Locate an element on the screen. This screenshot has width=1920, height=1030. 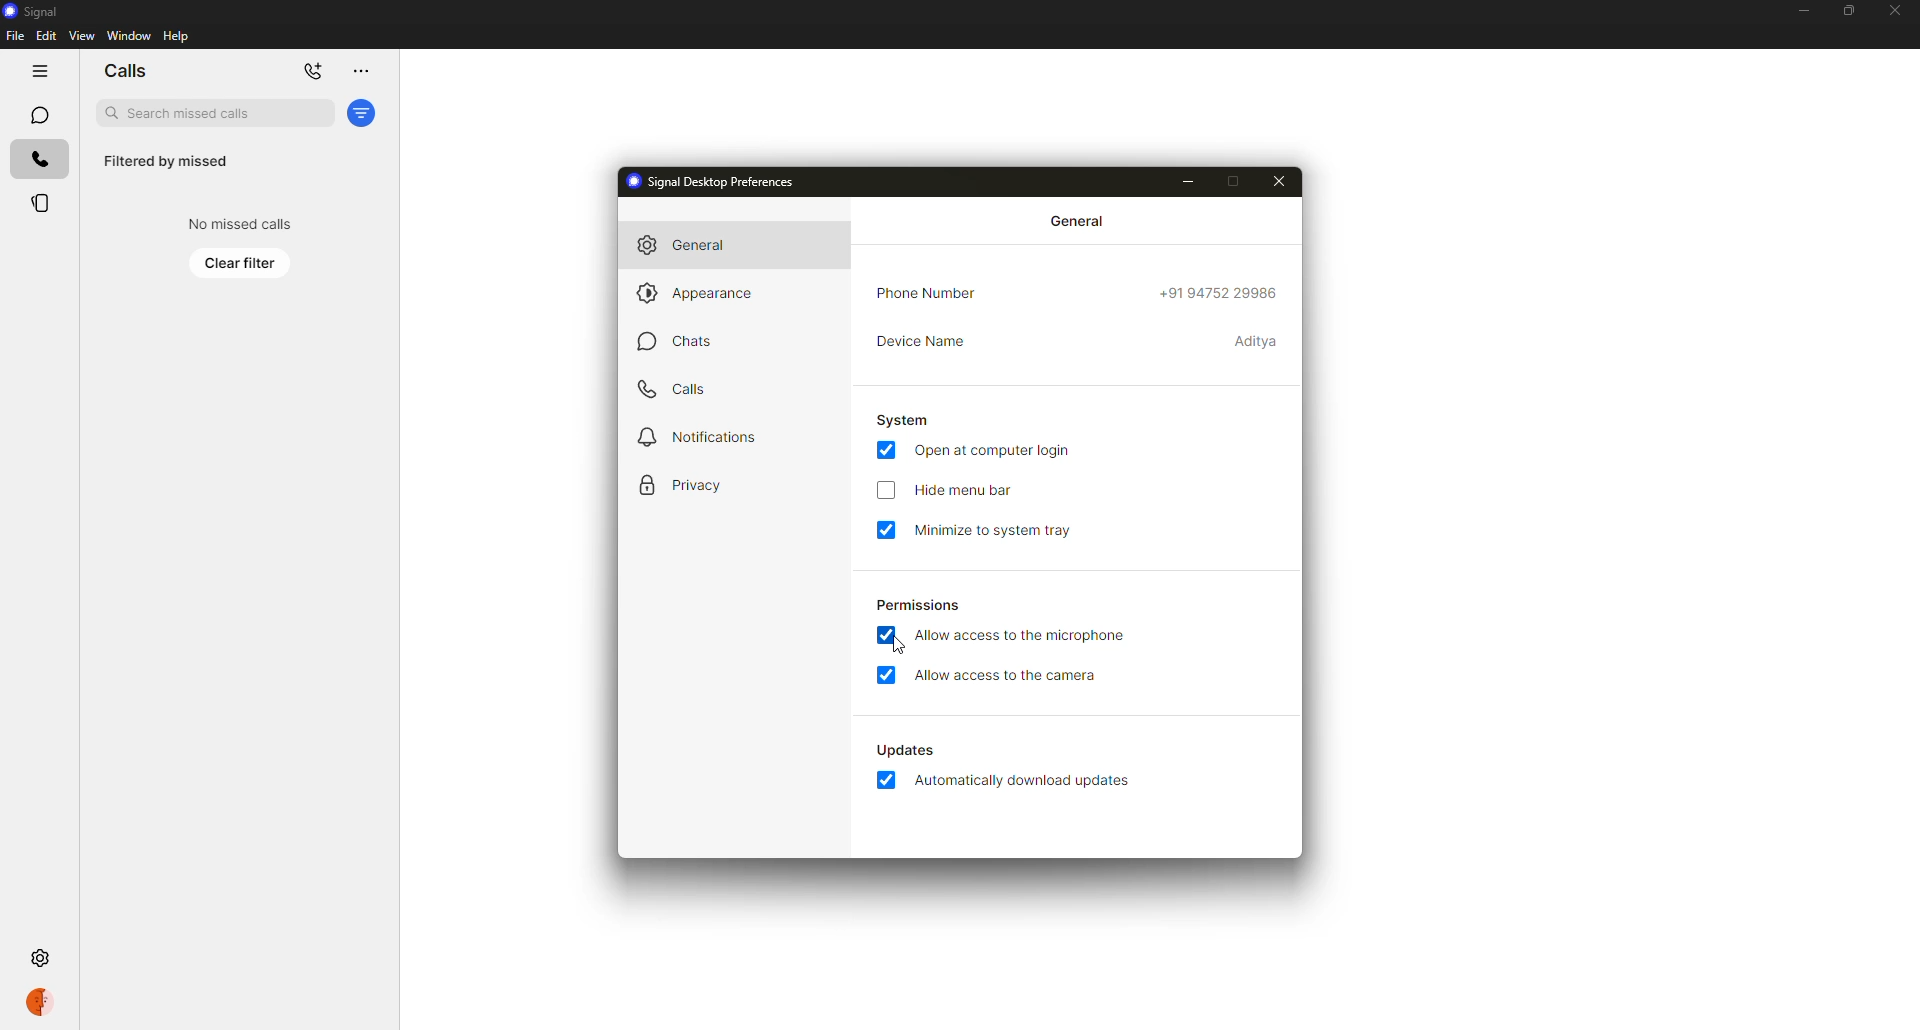
hide menu bar is located at coordinates (968, 491).